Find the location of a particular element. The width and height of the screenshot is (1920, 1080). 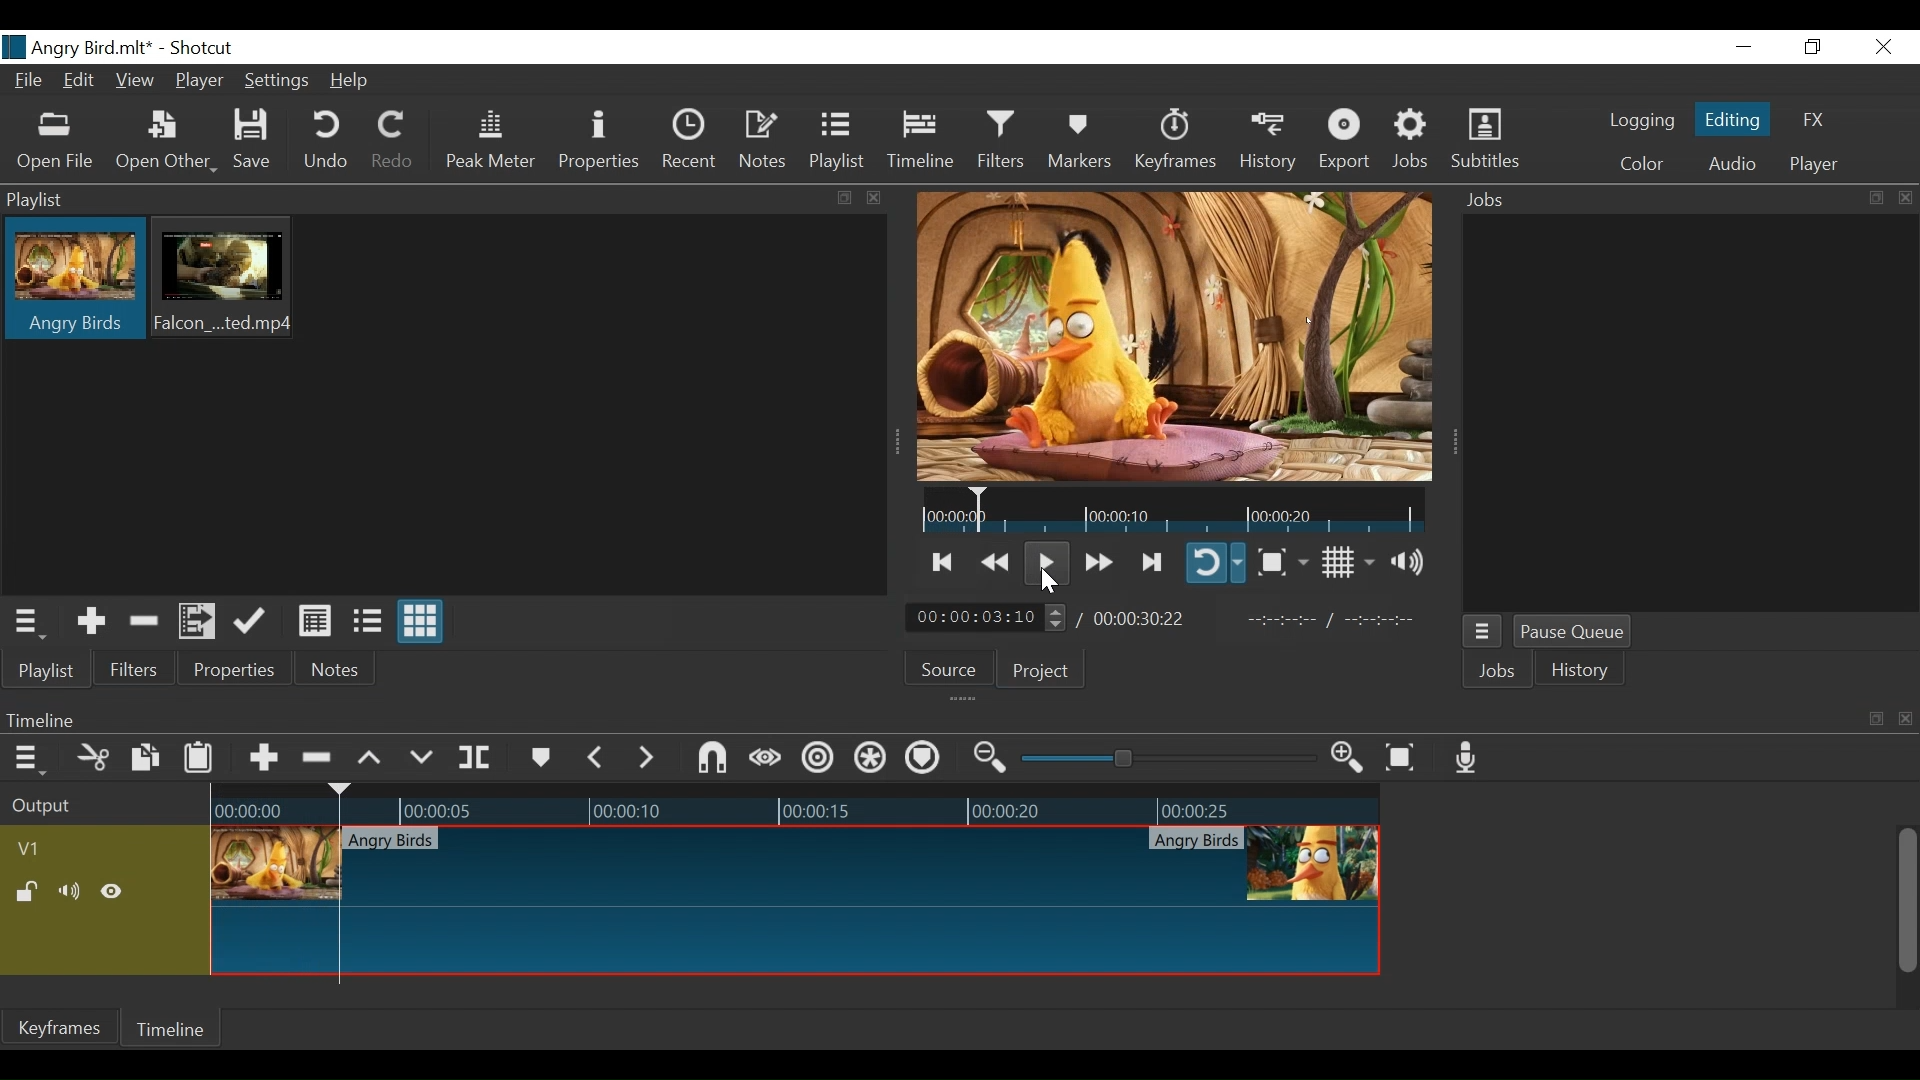

View is located at coordinates (135, 81).